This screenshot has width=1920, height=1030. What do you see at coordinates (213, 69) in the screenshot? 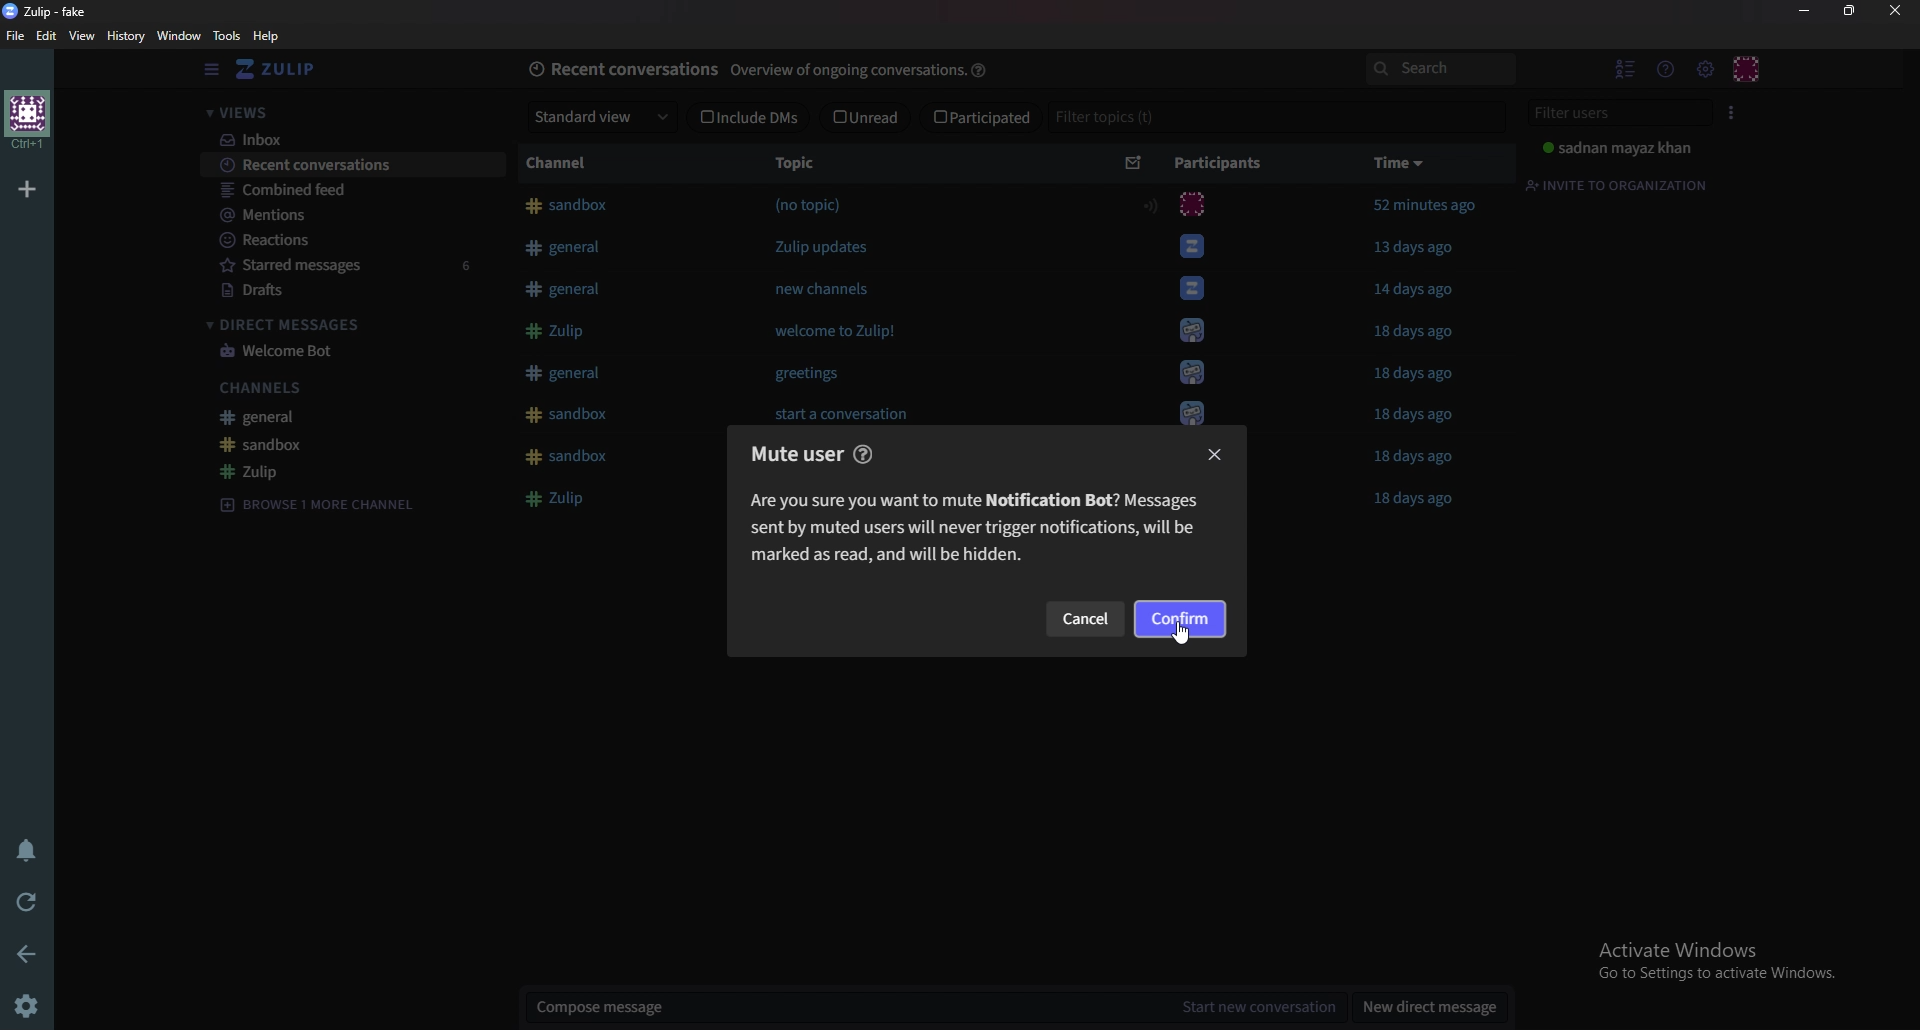
I see `Hide sidebar` at bounding box center [213, 69].